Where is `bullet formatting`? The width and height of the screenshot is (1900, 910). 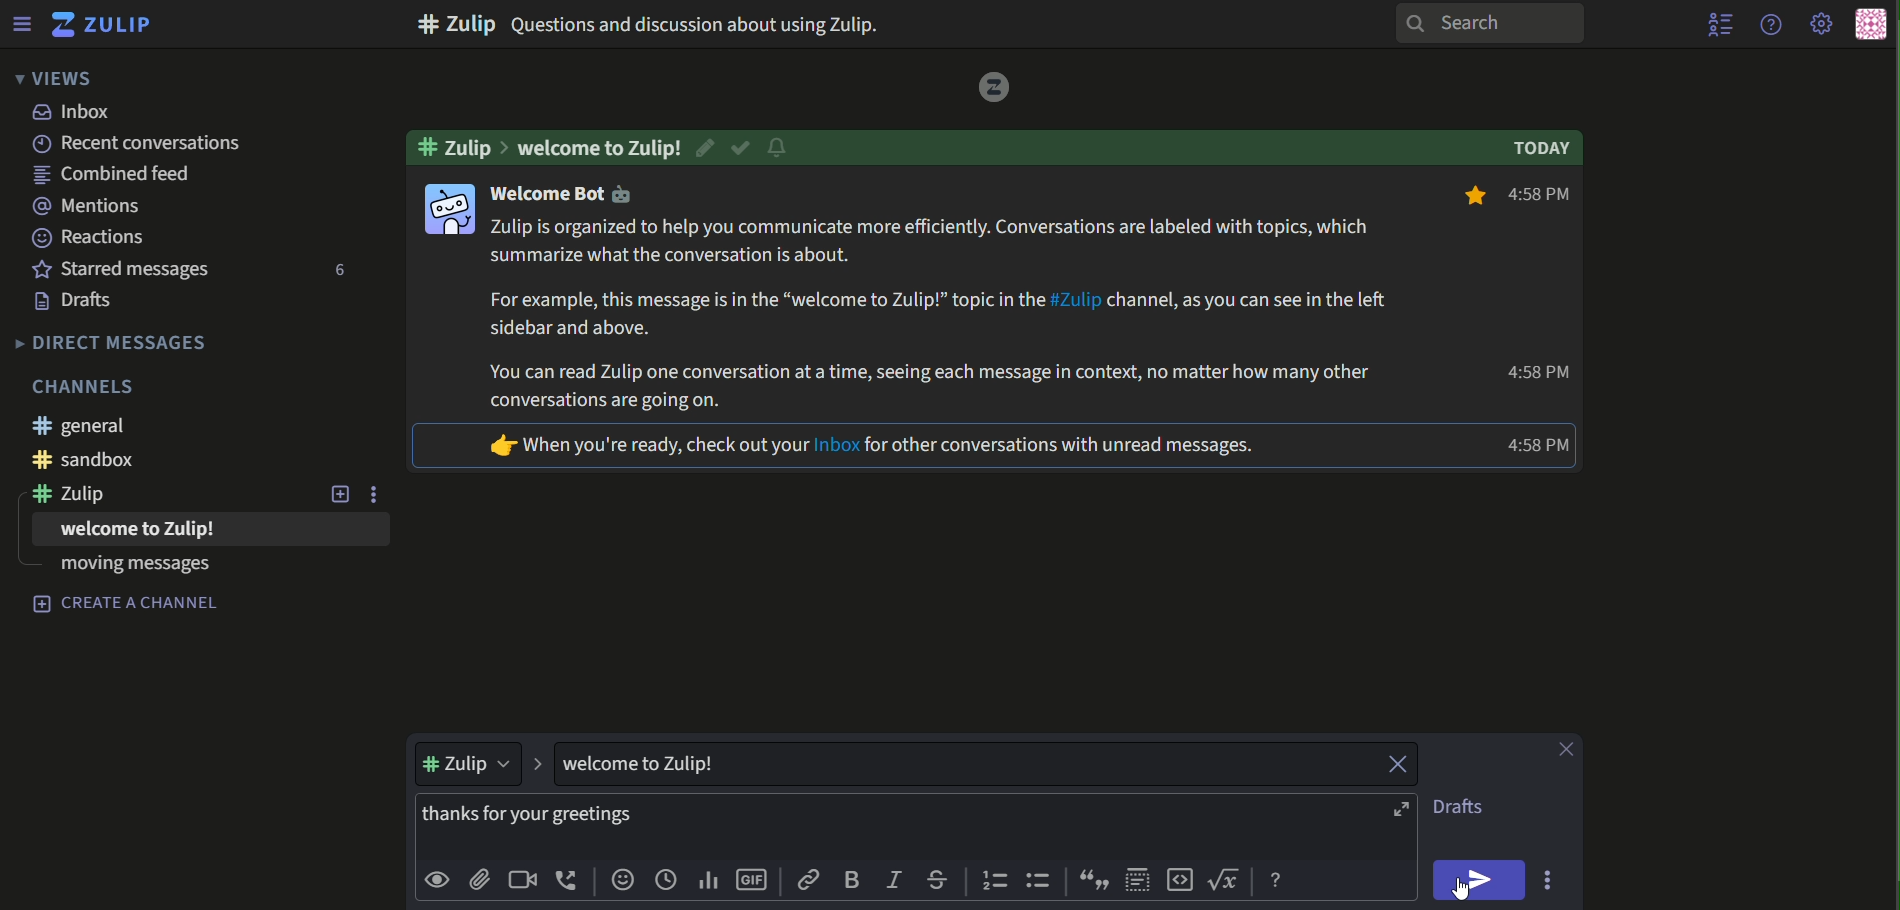 bullet formatting is located at coordinates (1040, 882).